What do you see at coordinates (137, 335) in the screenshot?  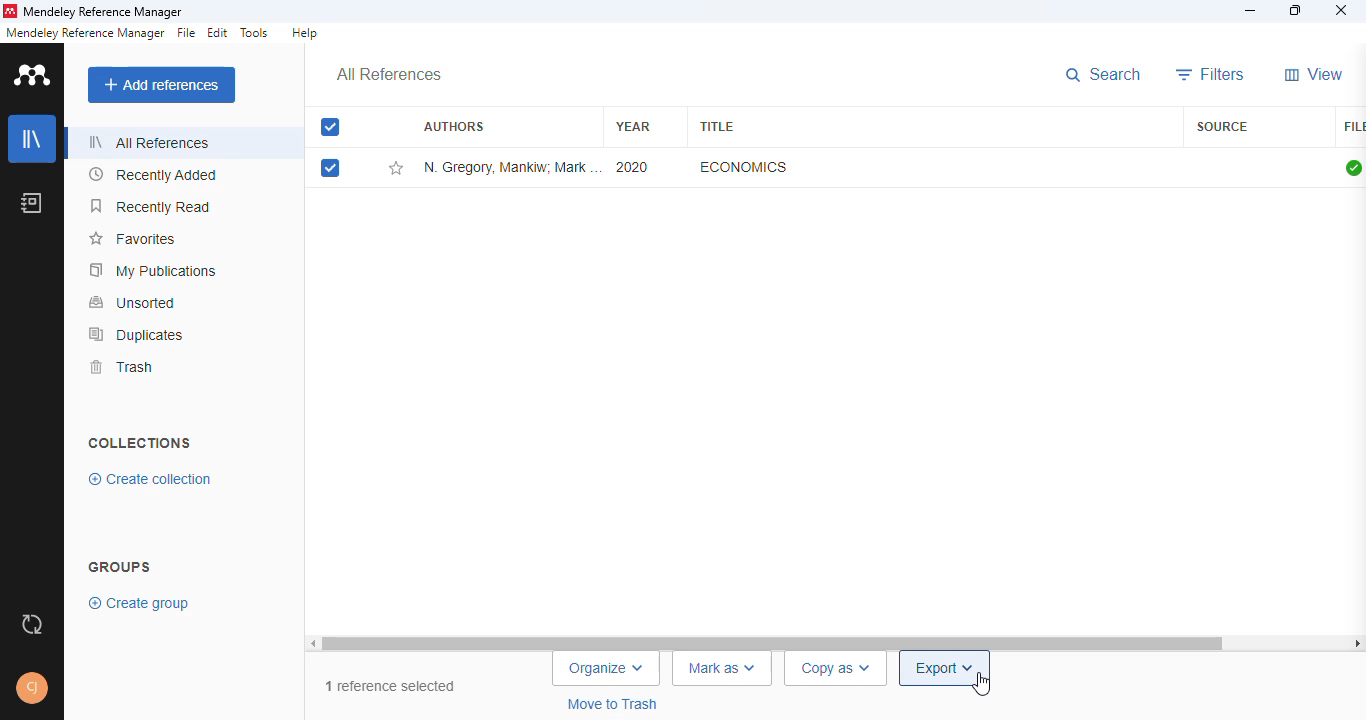 I see `duplicates` at bounding box center [137, 335].